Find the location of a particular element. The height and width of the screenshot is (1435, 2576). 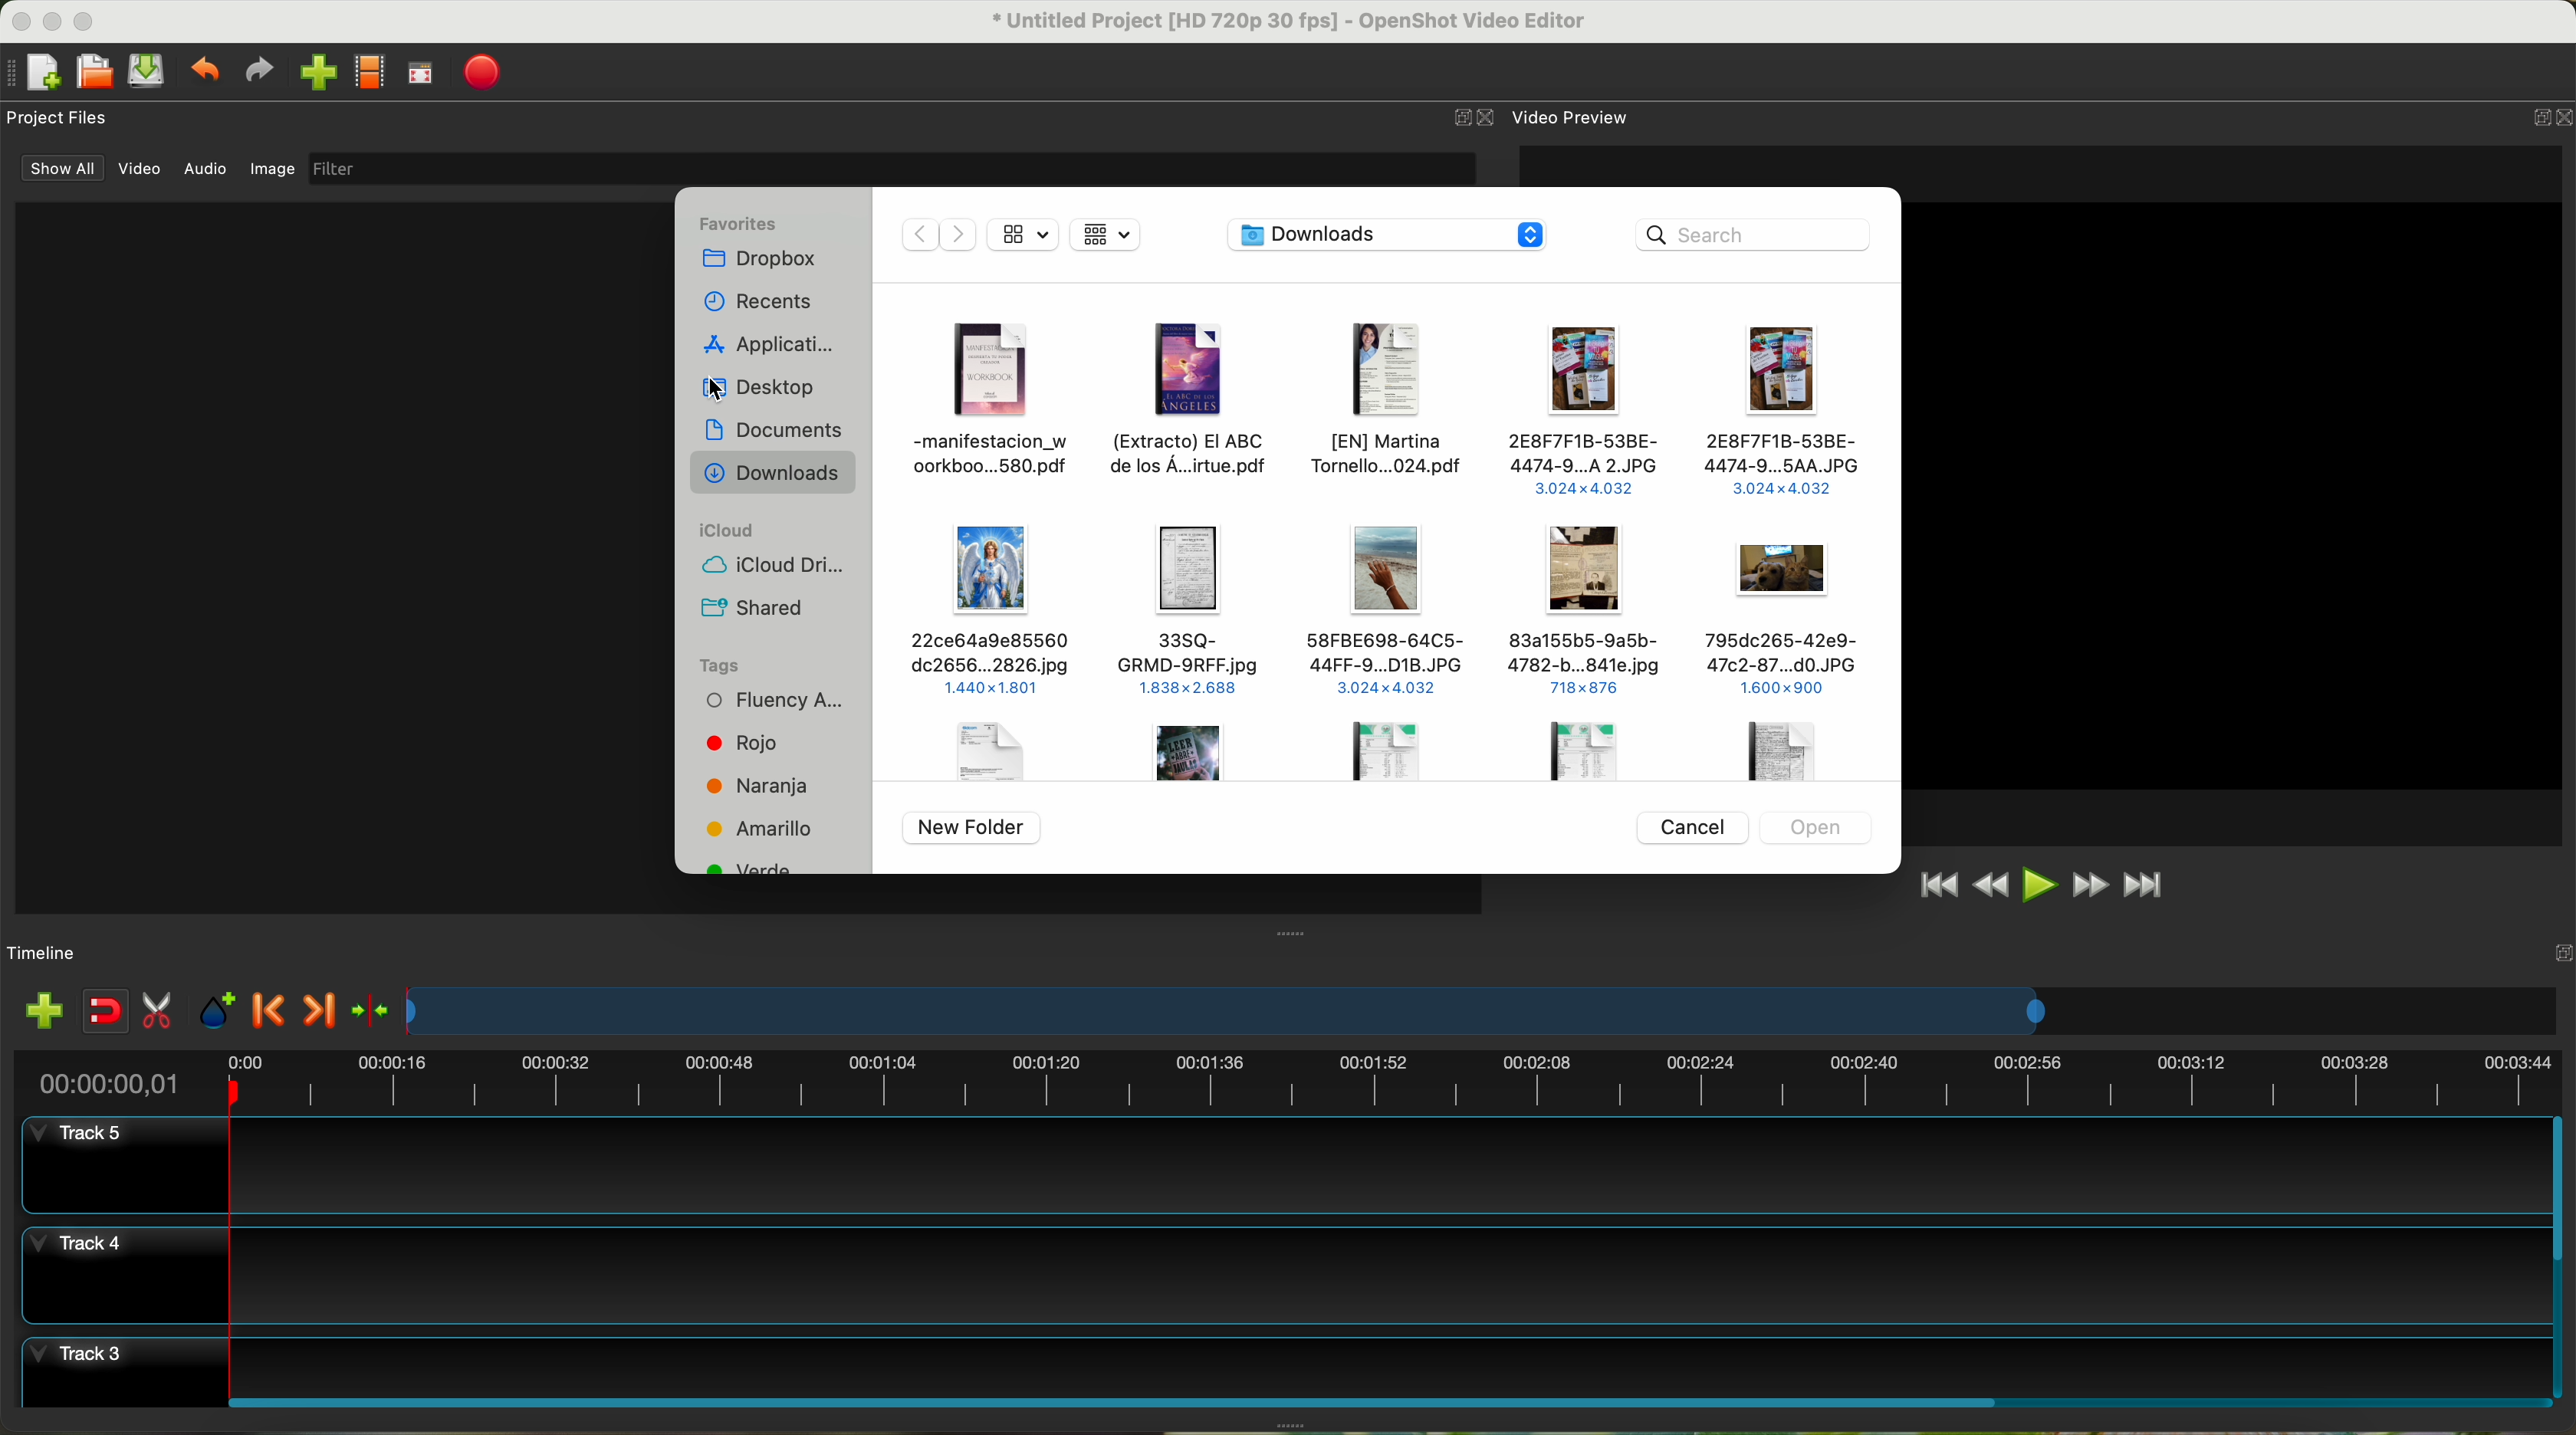

cancel button is located at coordinates (1690, 826).